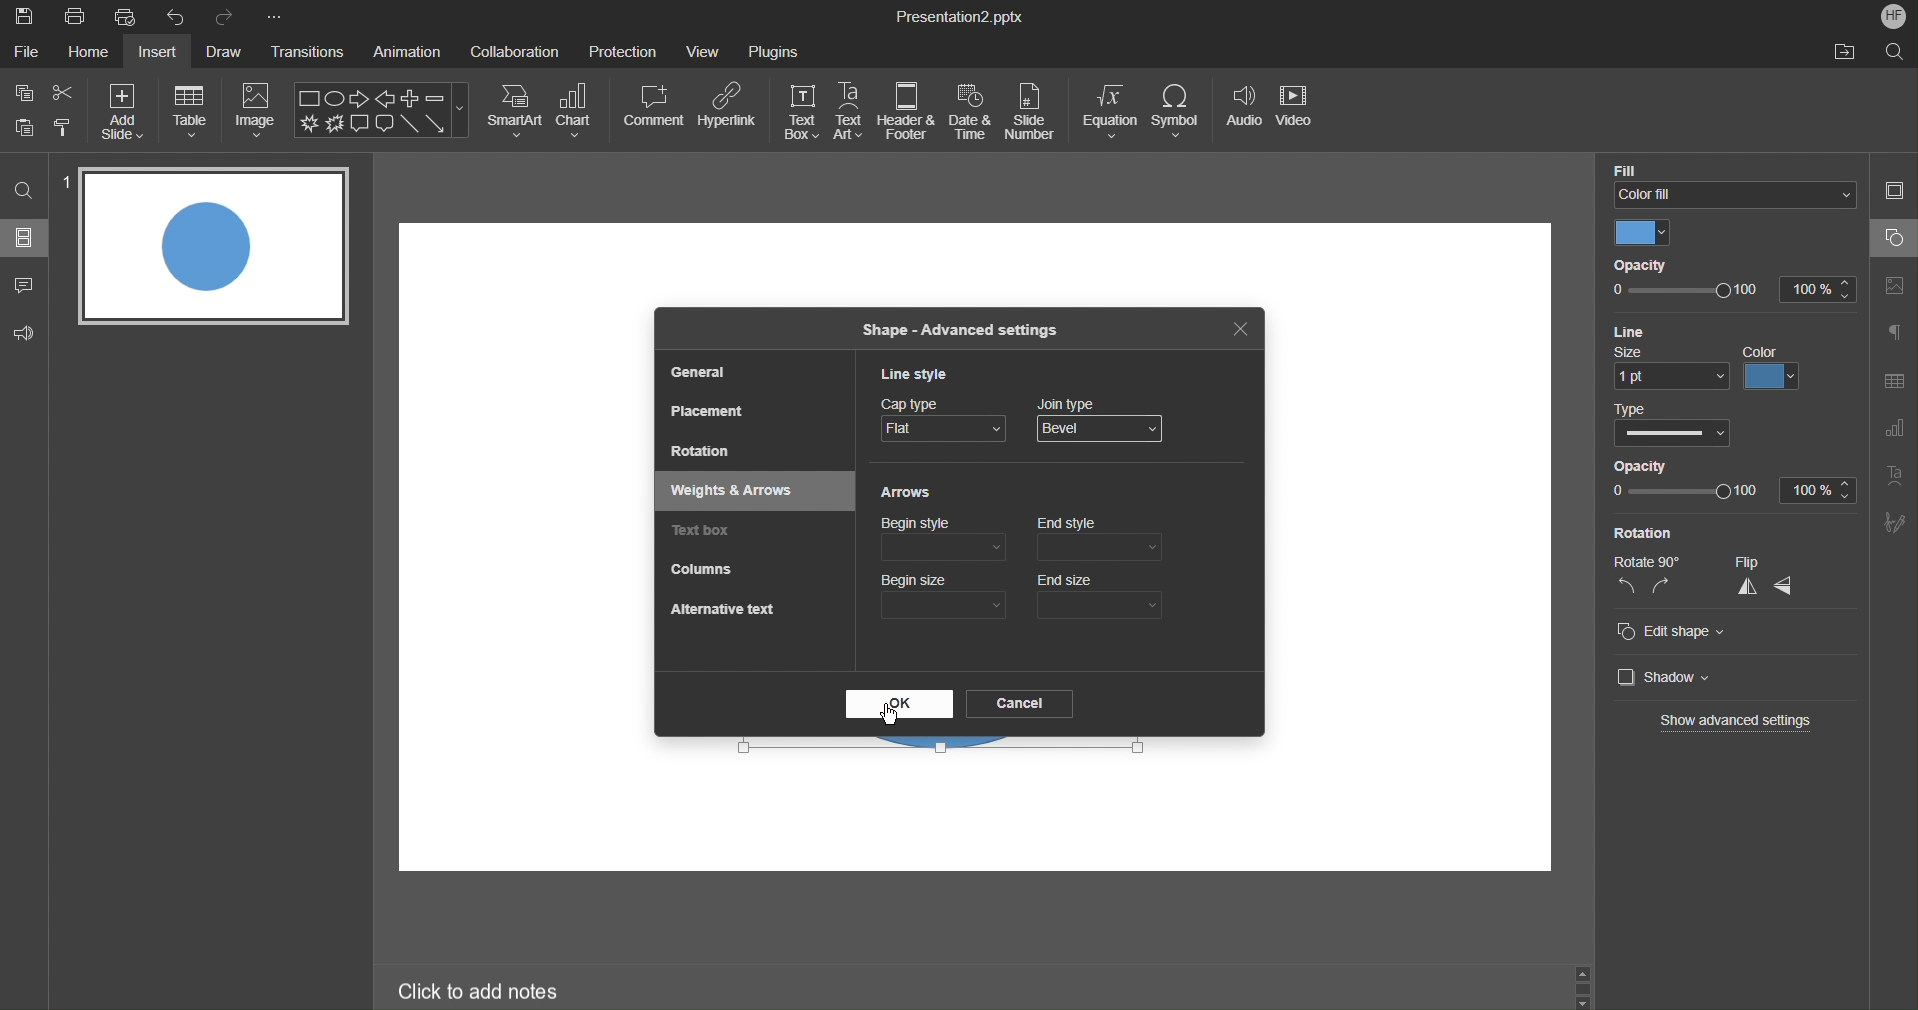  I want to click on Copy, so click(22, 92).